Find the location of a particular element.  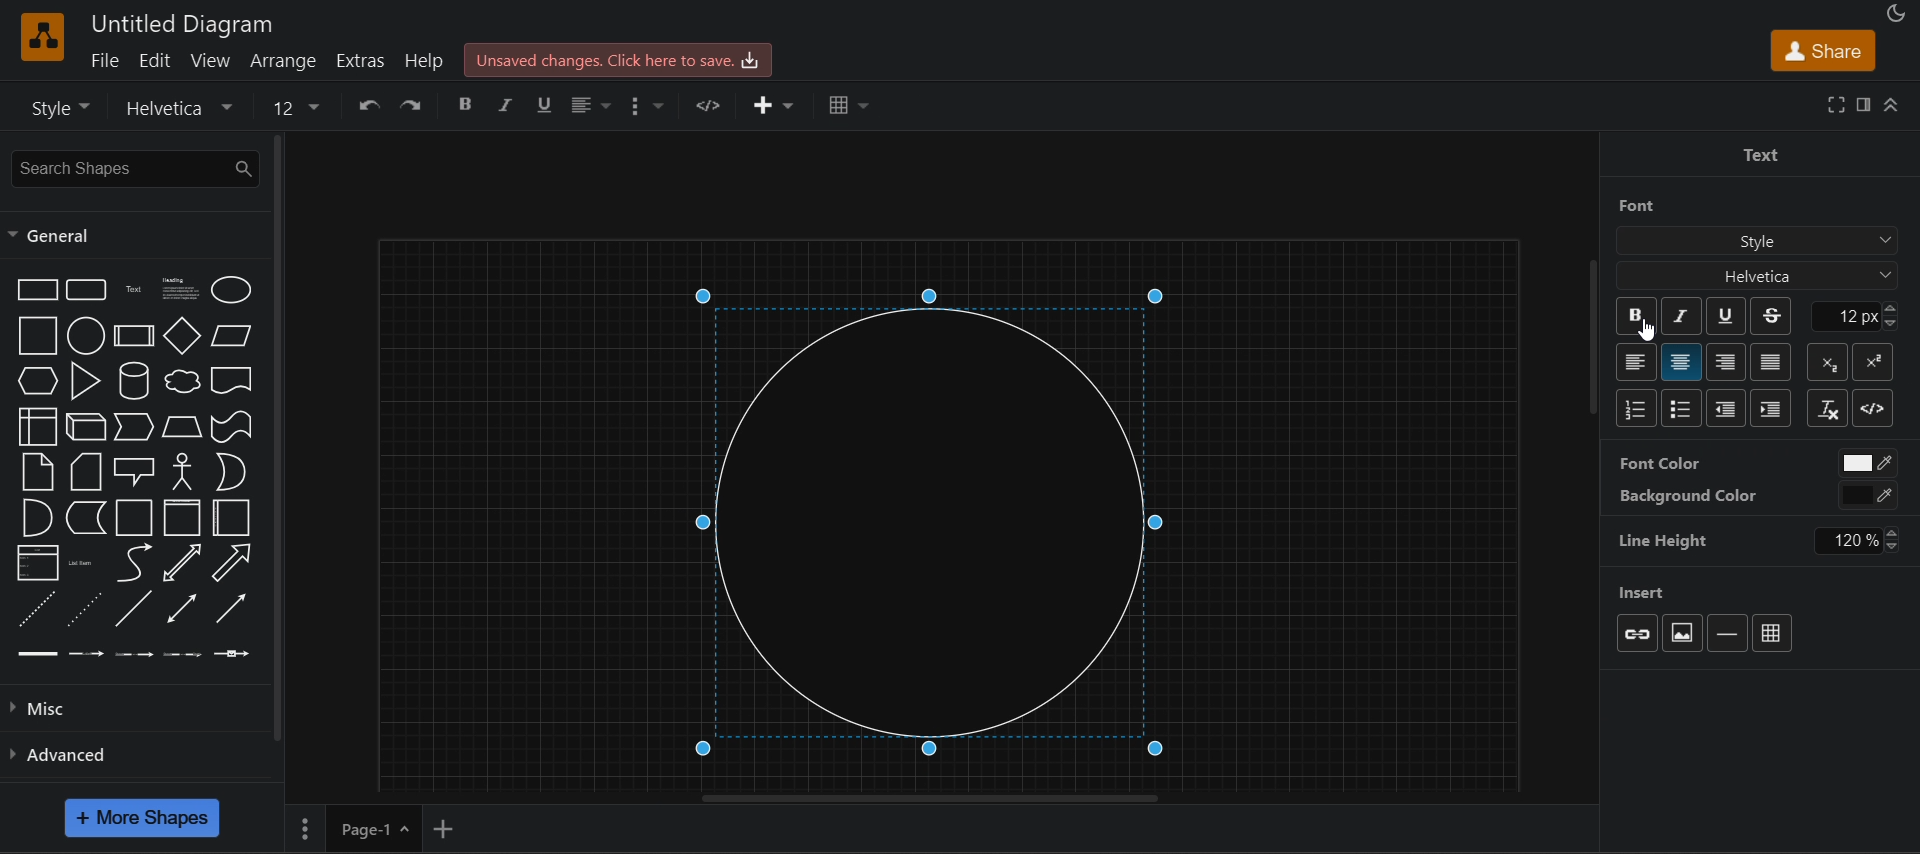

document is located at coordinates (235, 378).